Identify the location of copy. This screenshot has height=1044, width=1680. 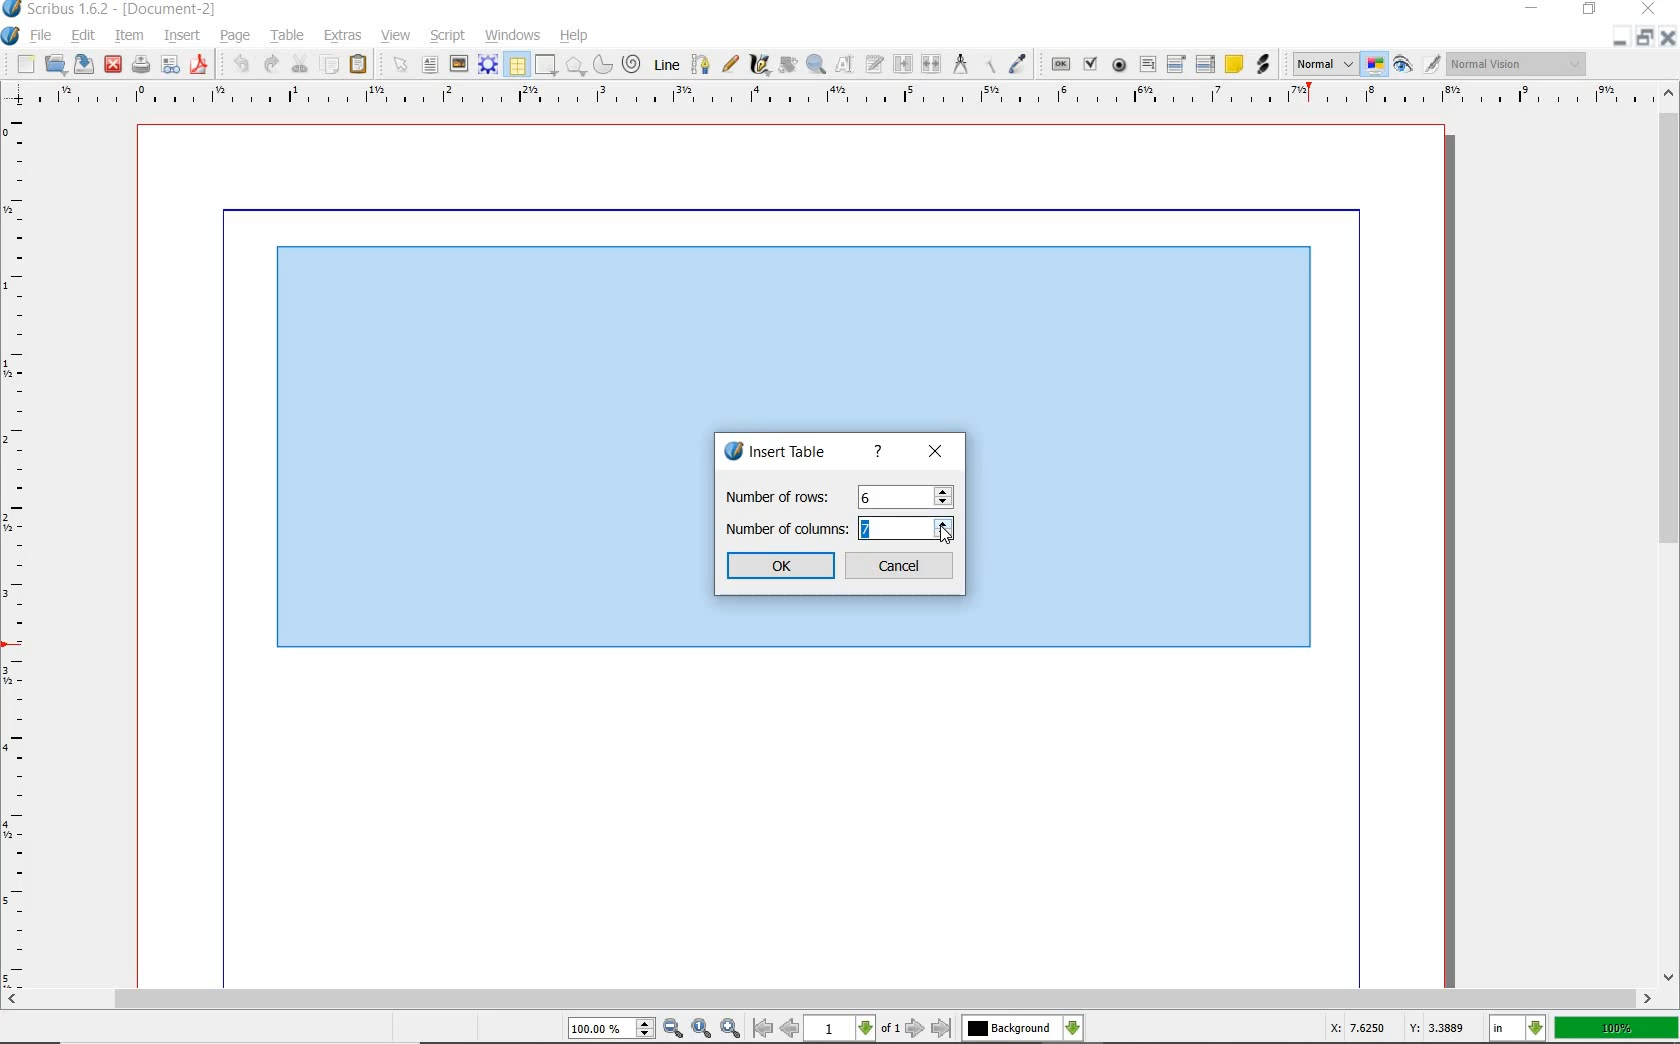
(331, 66).